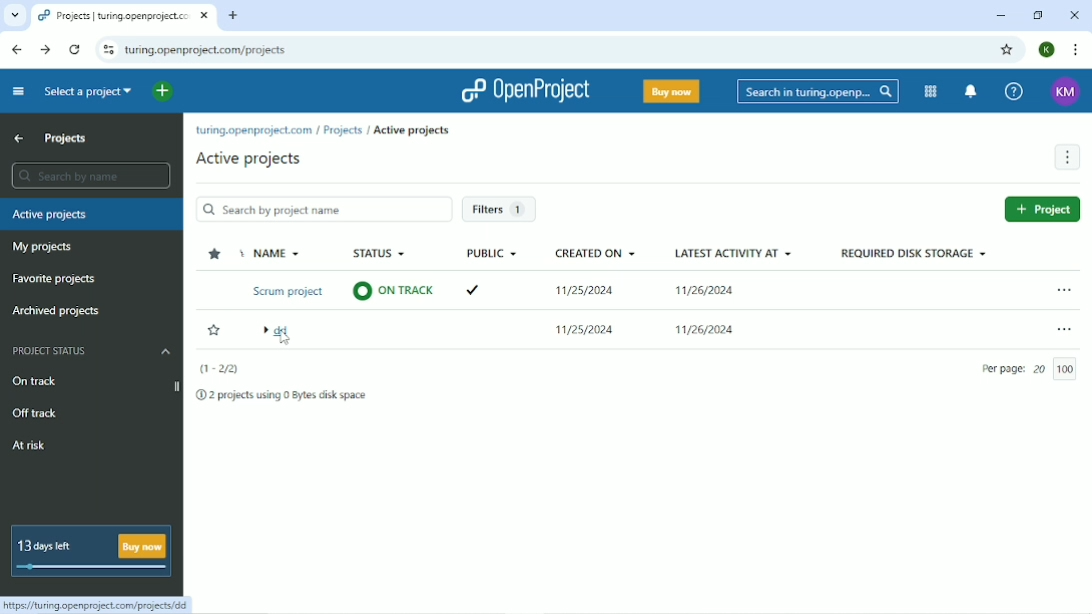 This screenshot has width=1092, height=614. I want to click on Projects, so click(65, 139).